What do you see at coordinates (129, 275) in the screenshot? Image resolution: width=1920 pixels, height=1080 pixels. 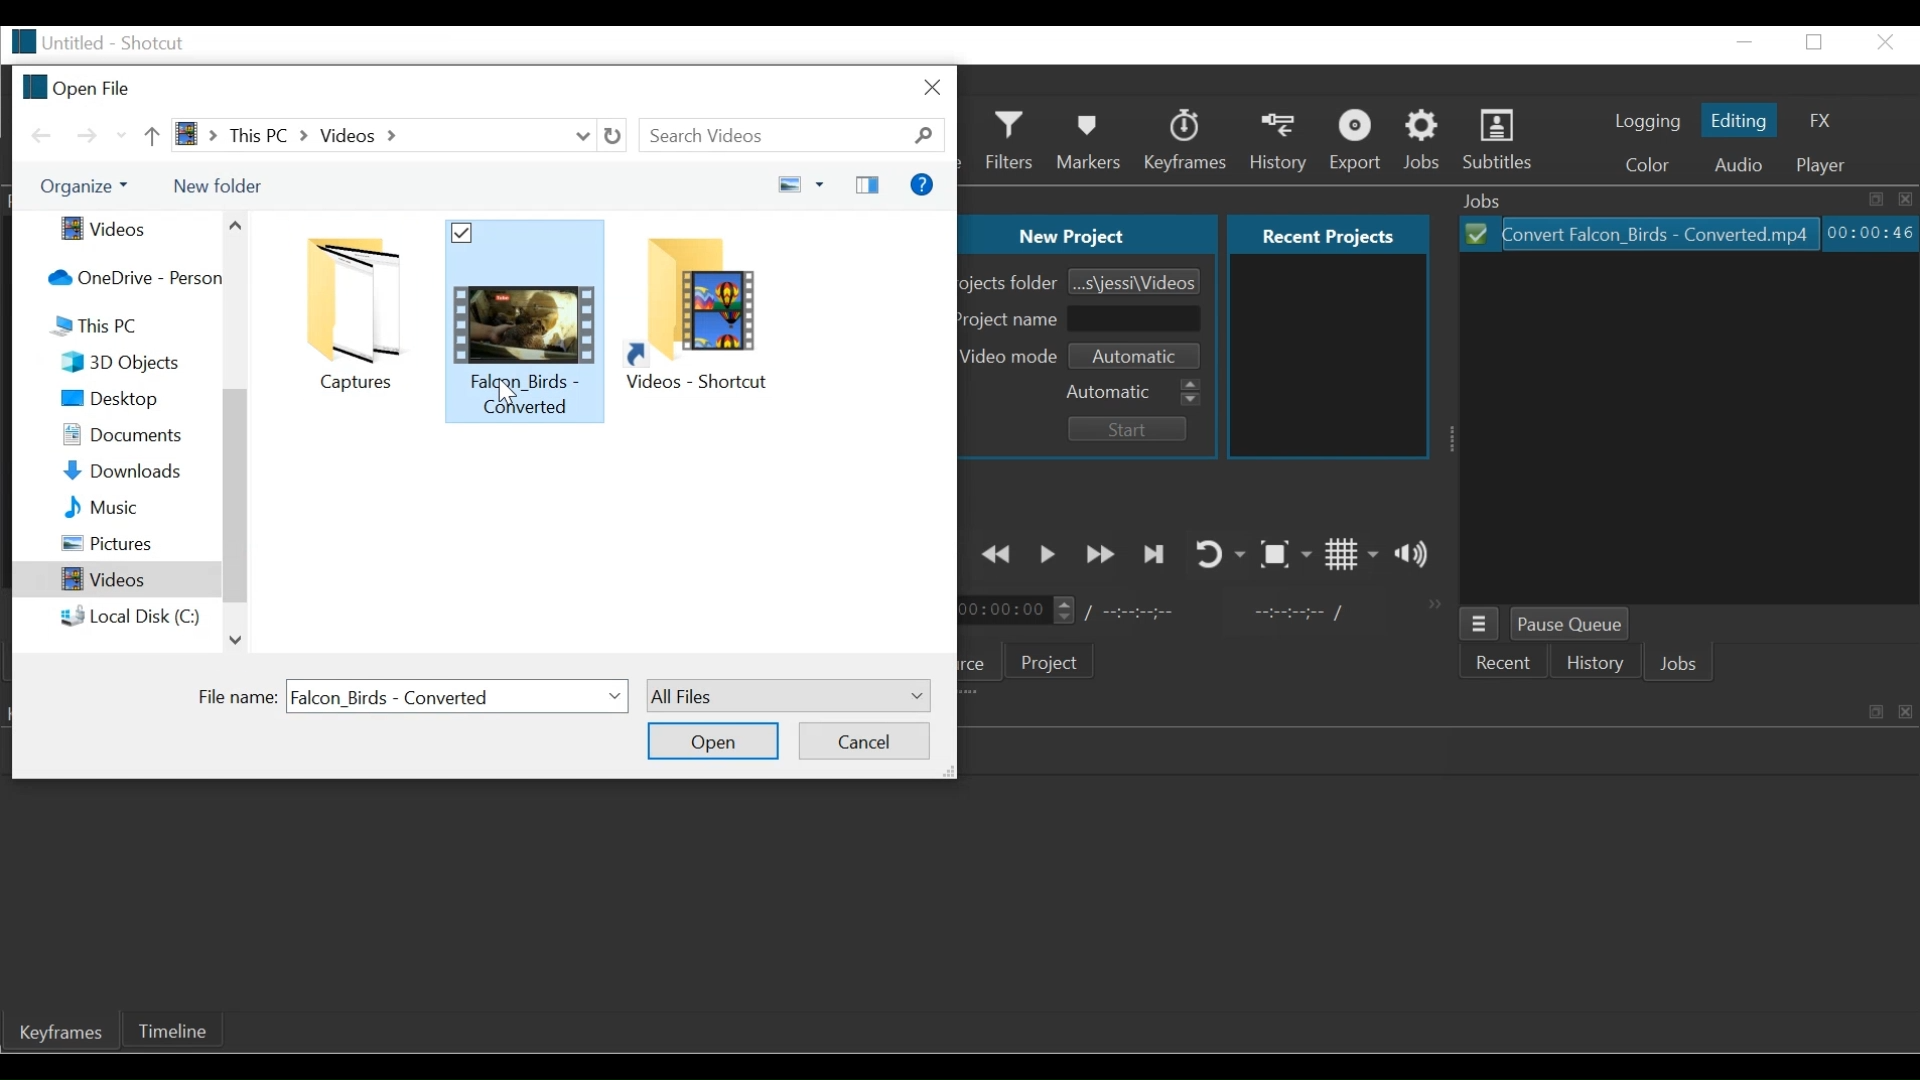 I see `One Drive` at bounding box center [129, 275].